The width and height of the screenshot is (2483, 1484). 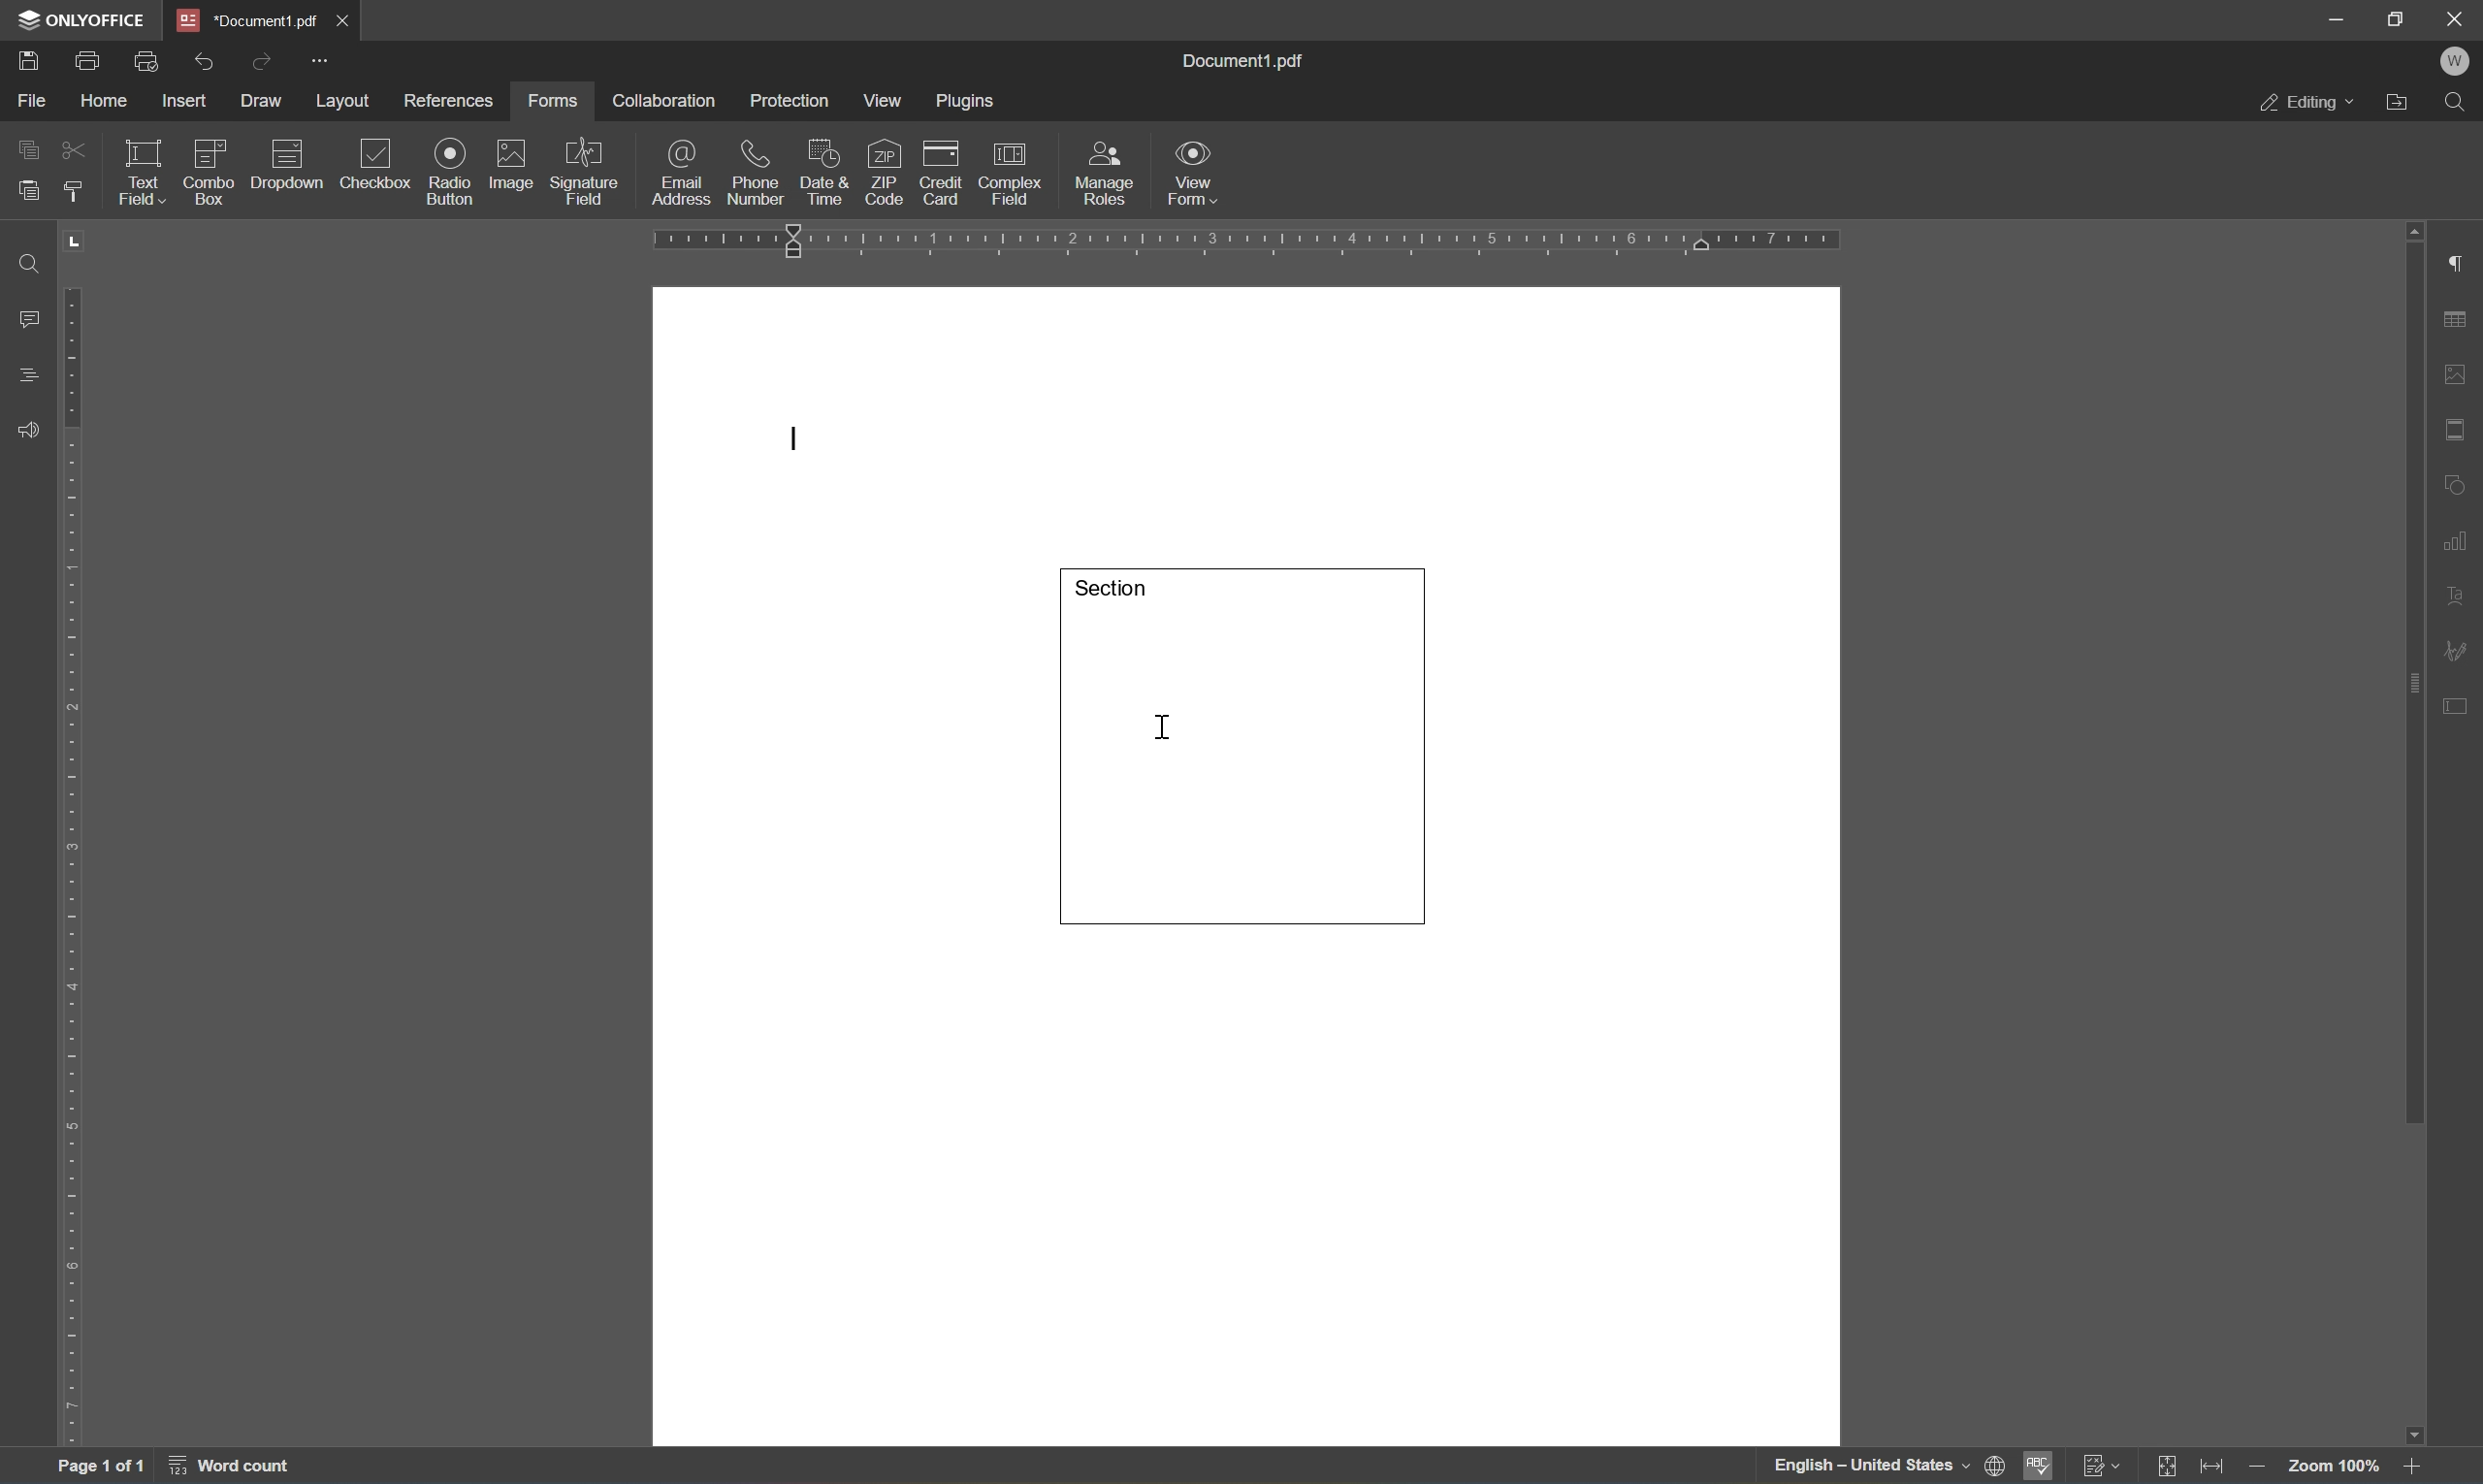 What do you see at coordinates (447, 102) in the screenshot?
I see `references` at bounding box center [447, 102].